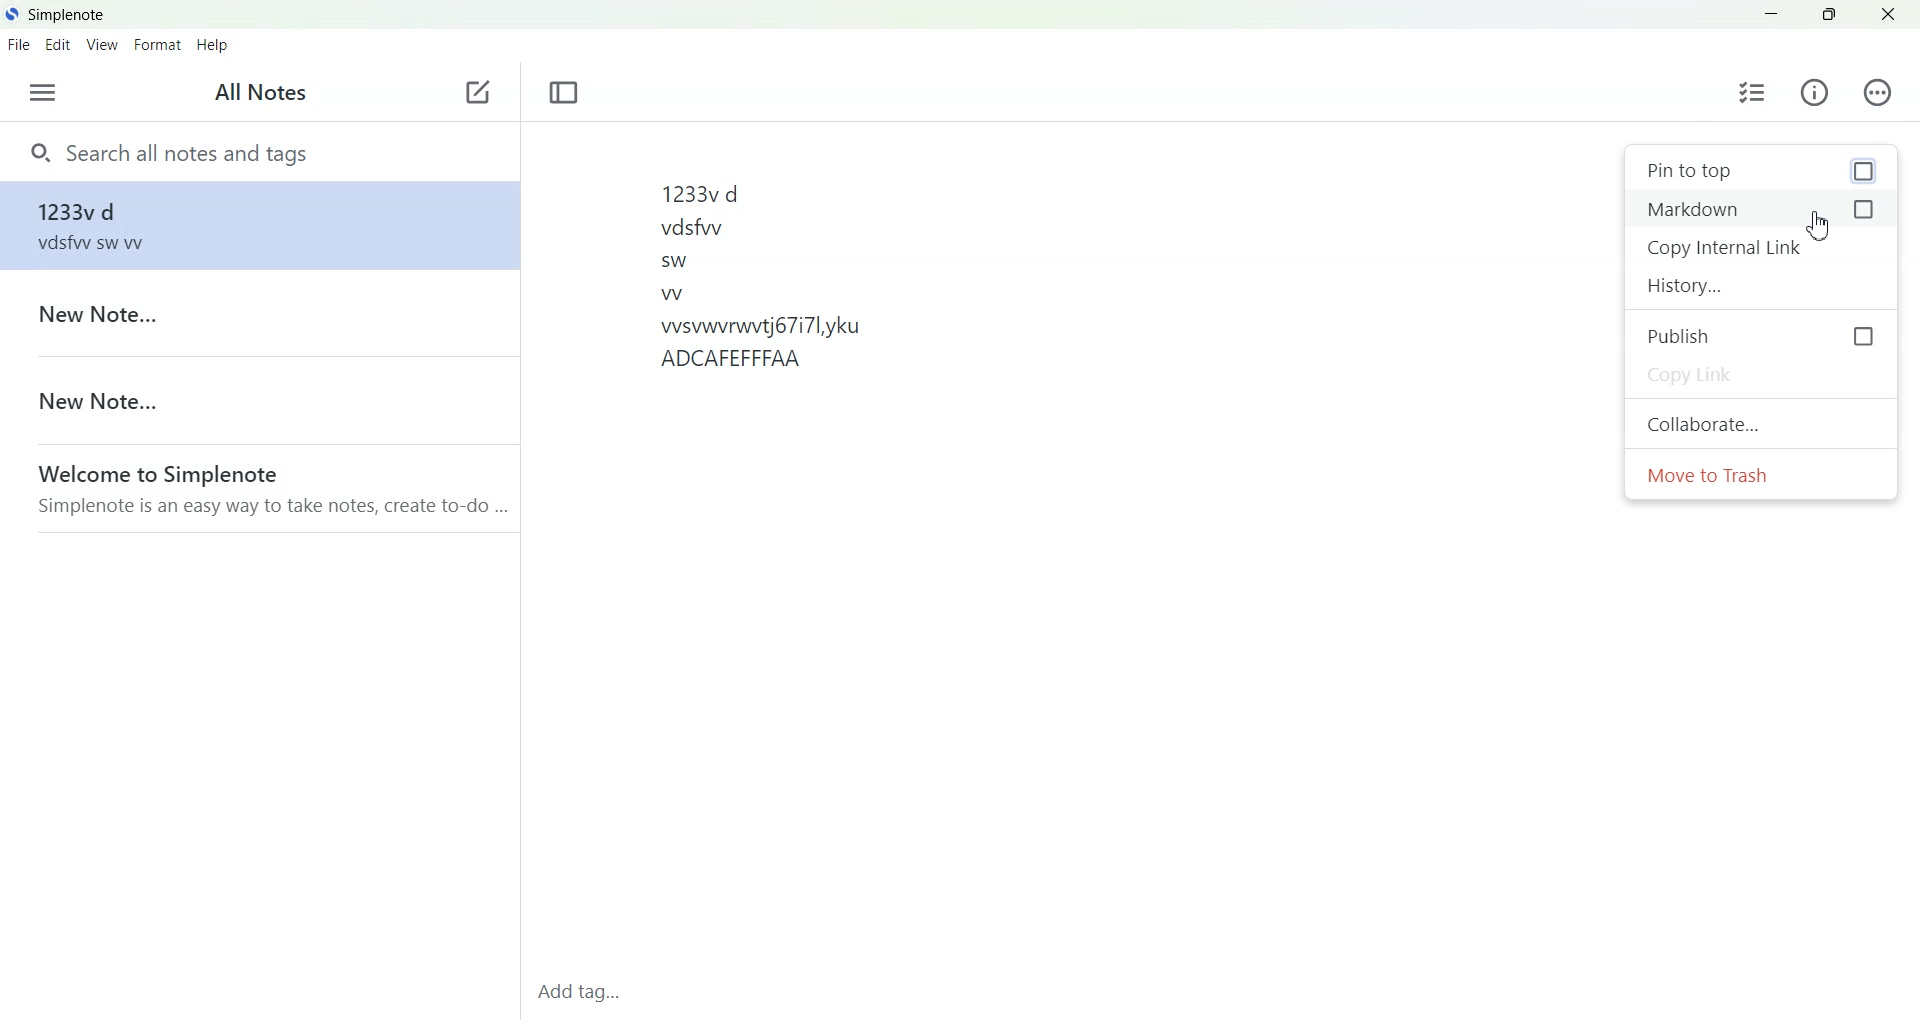 The image size is (1920, 1020). Describe the element at coordinates (1773, 15) in the screenshot. I see `Minimize` at that location.